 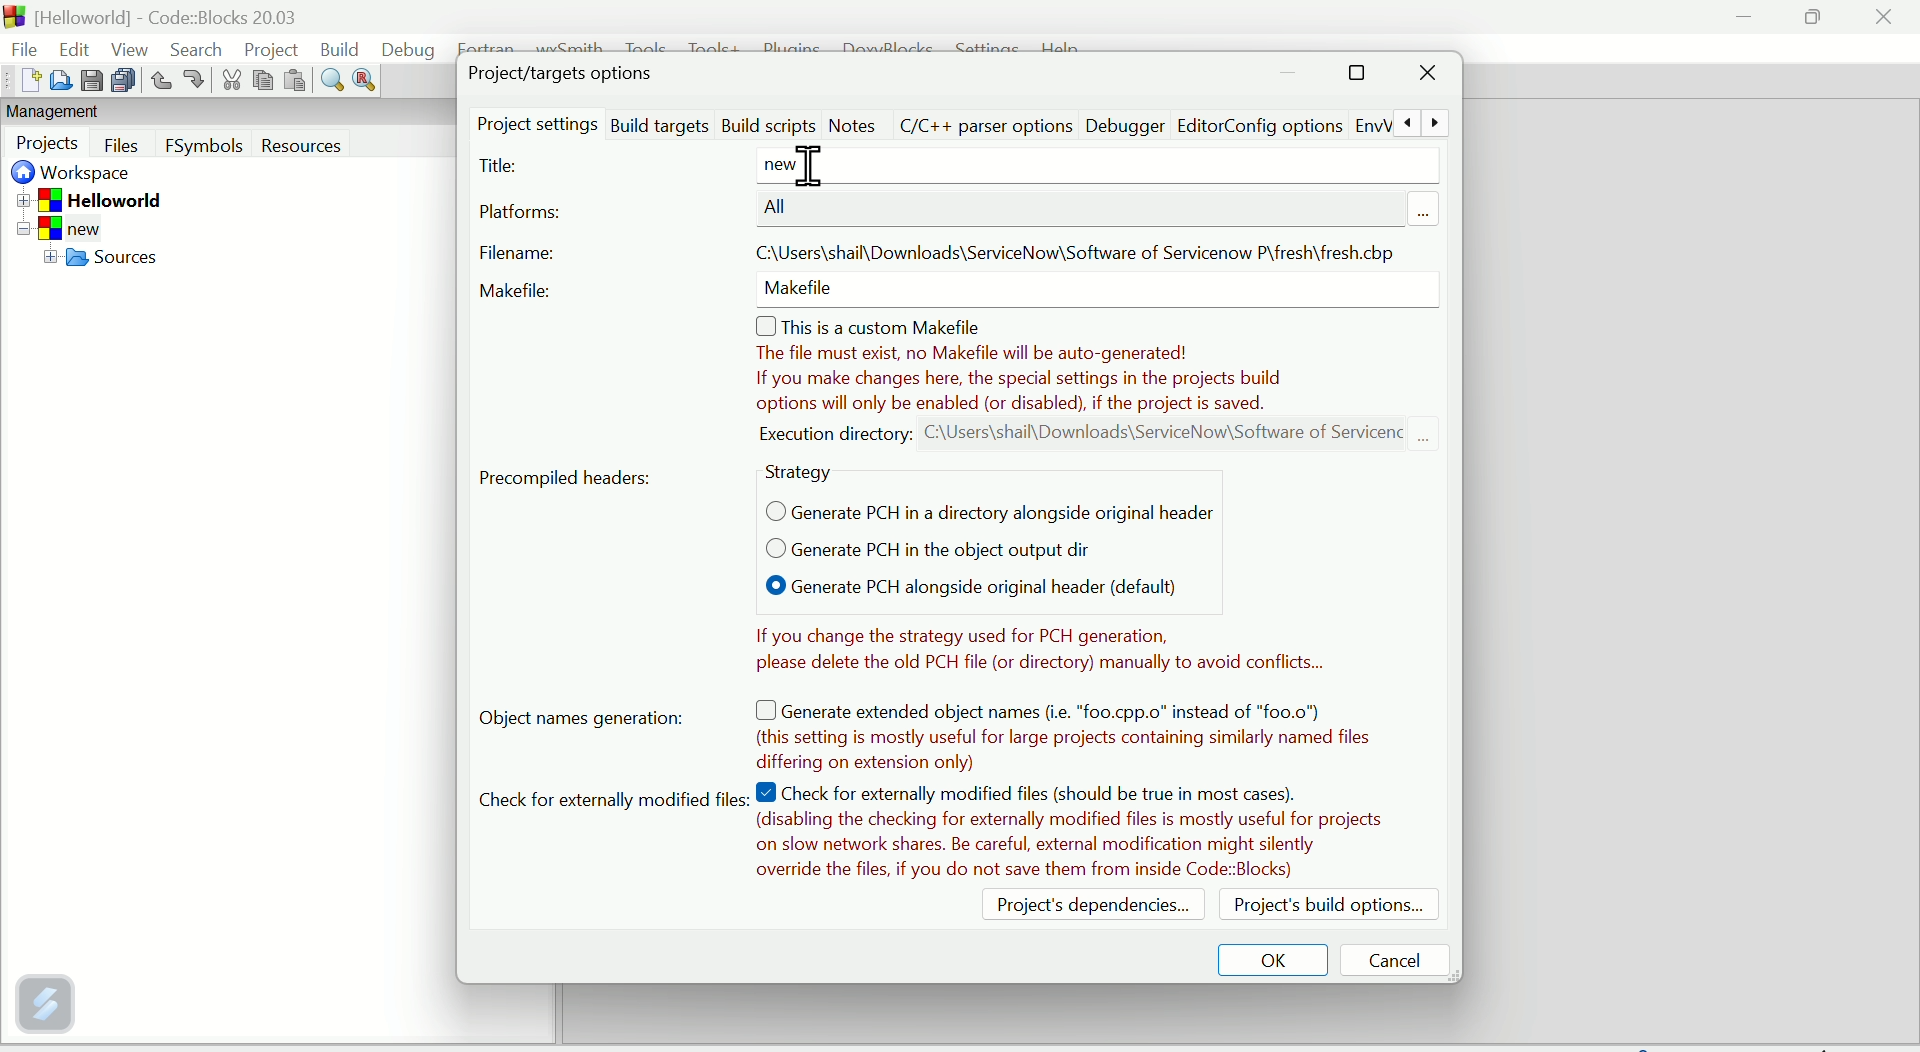 What do you see at coordinates (330, 83) in the screenshot?
I see `Find` at bounding box center [330, 83].